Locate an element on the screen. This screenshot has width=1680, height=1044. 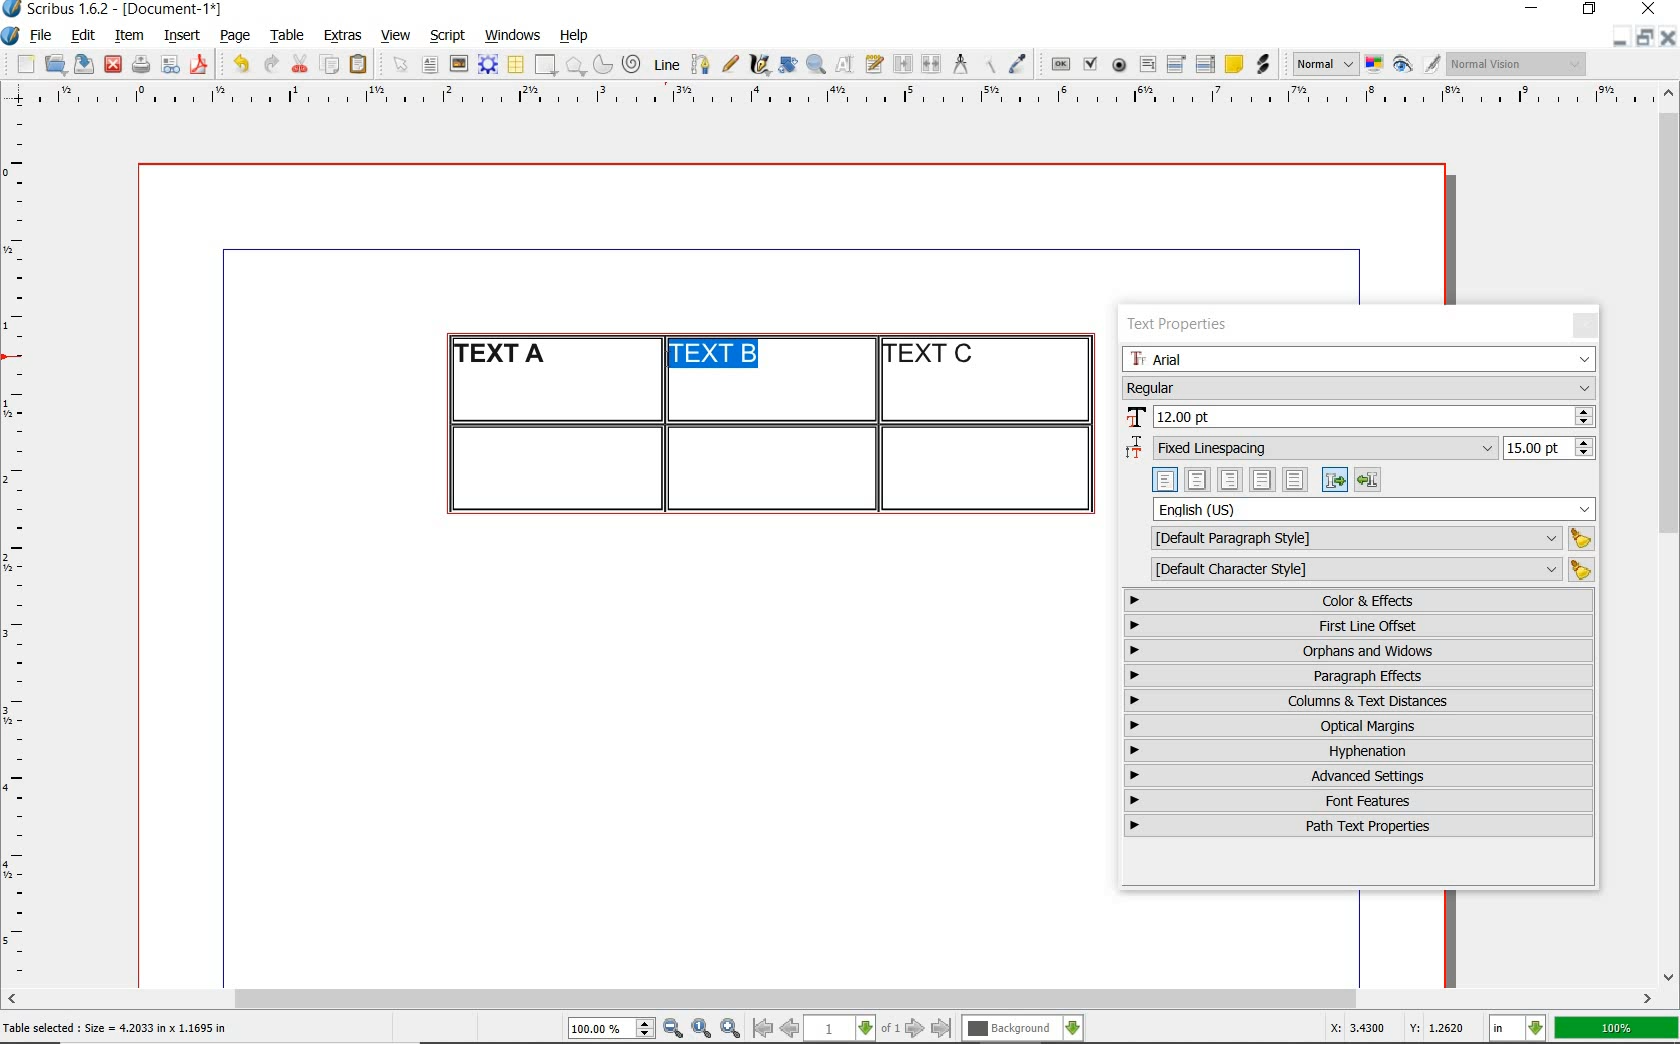
file is located at coordinates (43, 36).